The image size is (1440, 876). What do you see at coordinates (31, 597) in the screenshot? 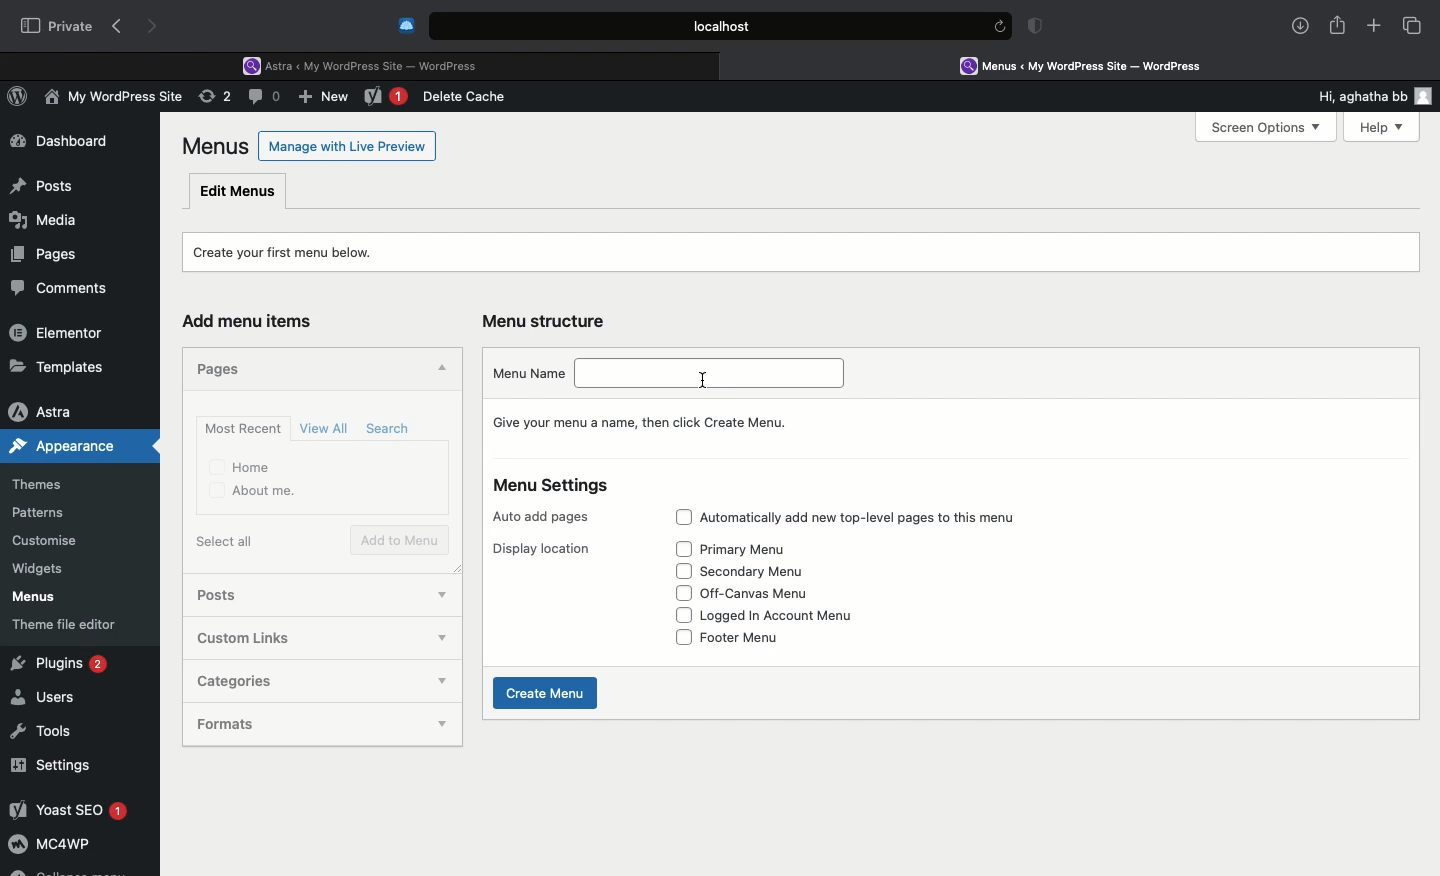
I see `Menus` at bounding box center [31, 597].